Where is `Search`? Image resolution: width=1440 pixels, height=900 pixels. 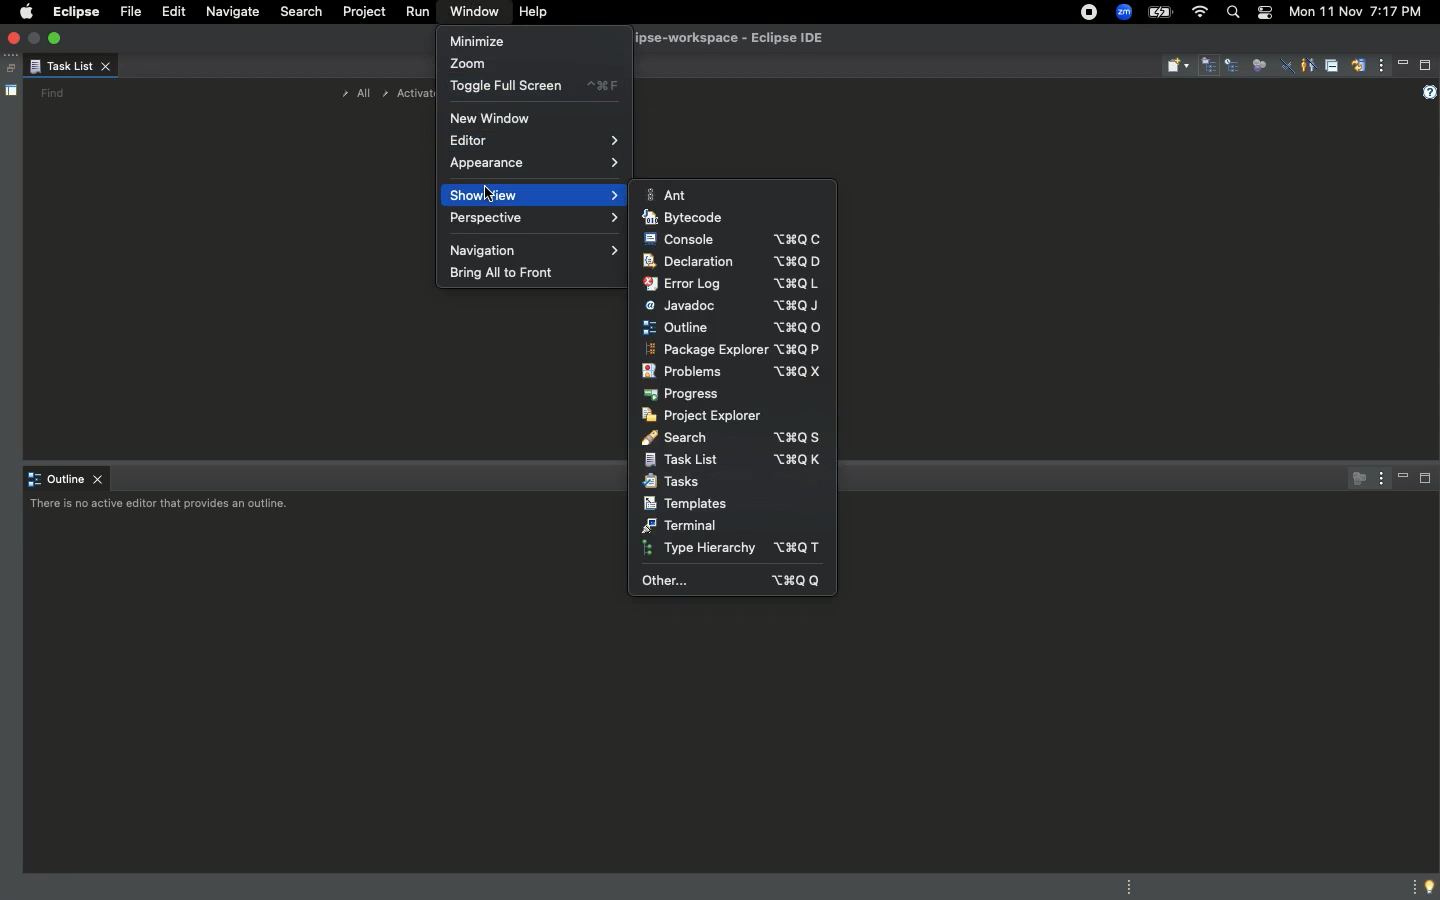 Search is located at coordinates (301, 14).